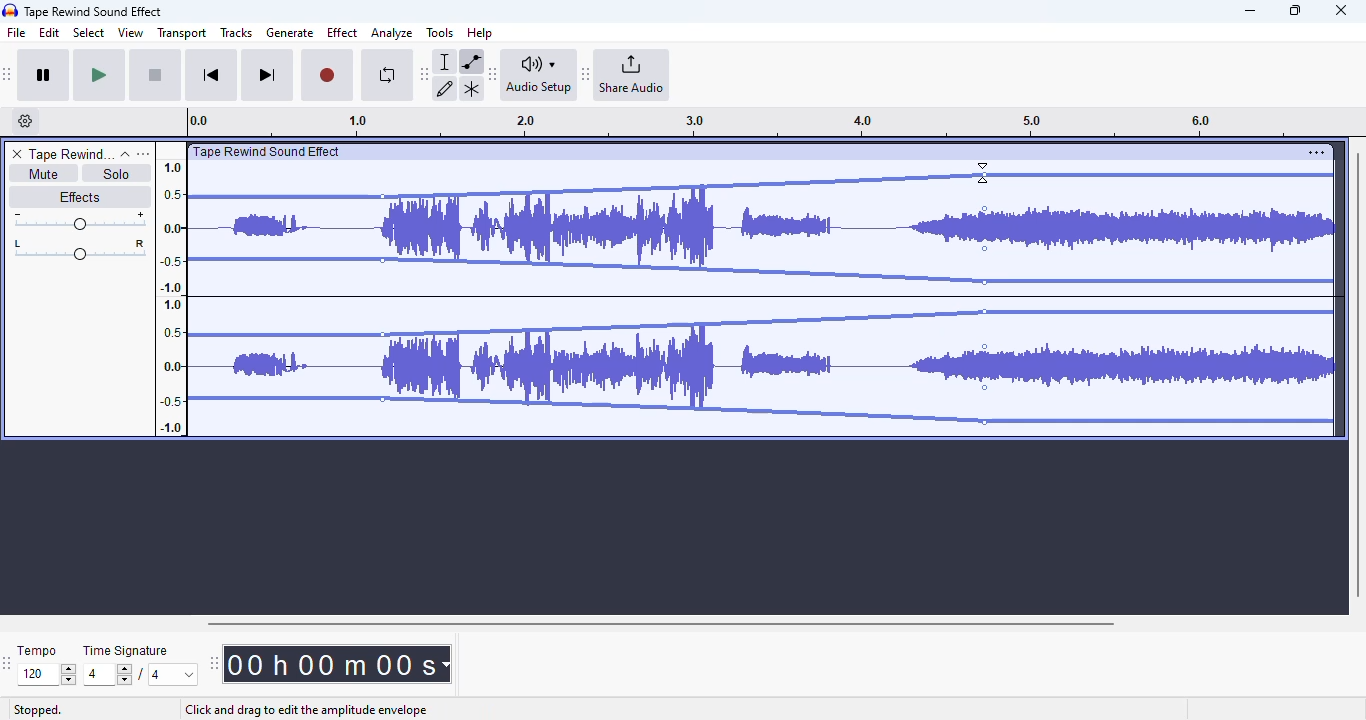 The width and height of the screenshot is (1366, 720). I want to click on Control point, so click(985, 311).